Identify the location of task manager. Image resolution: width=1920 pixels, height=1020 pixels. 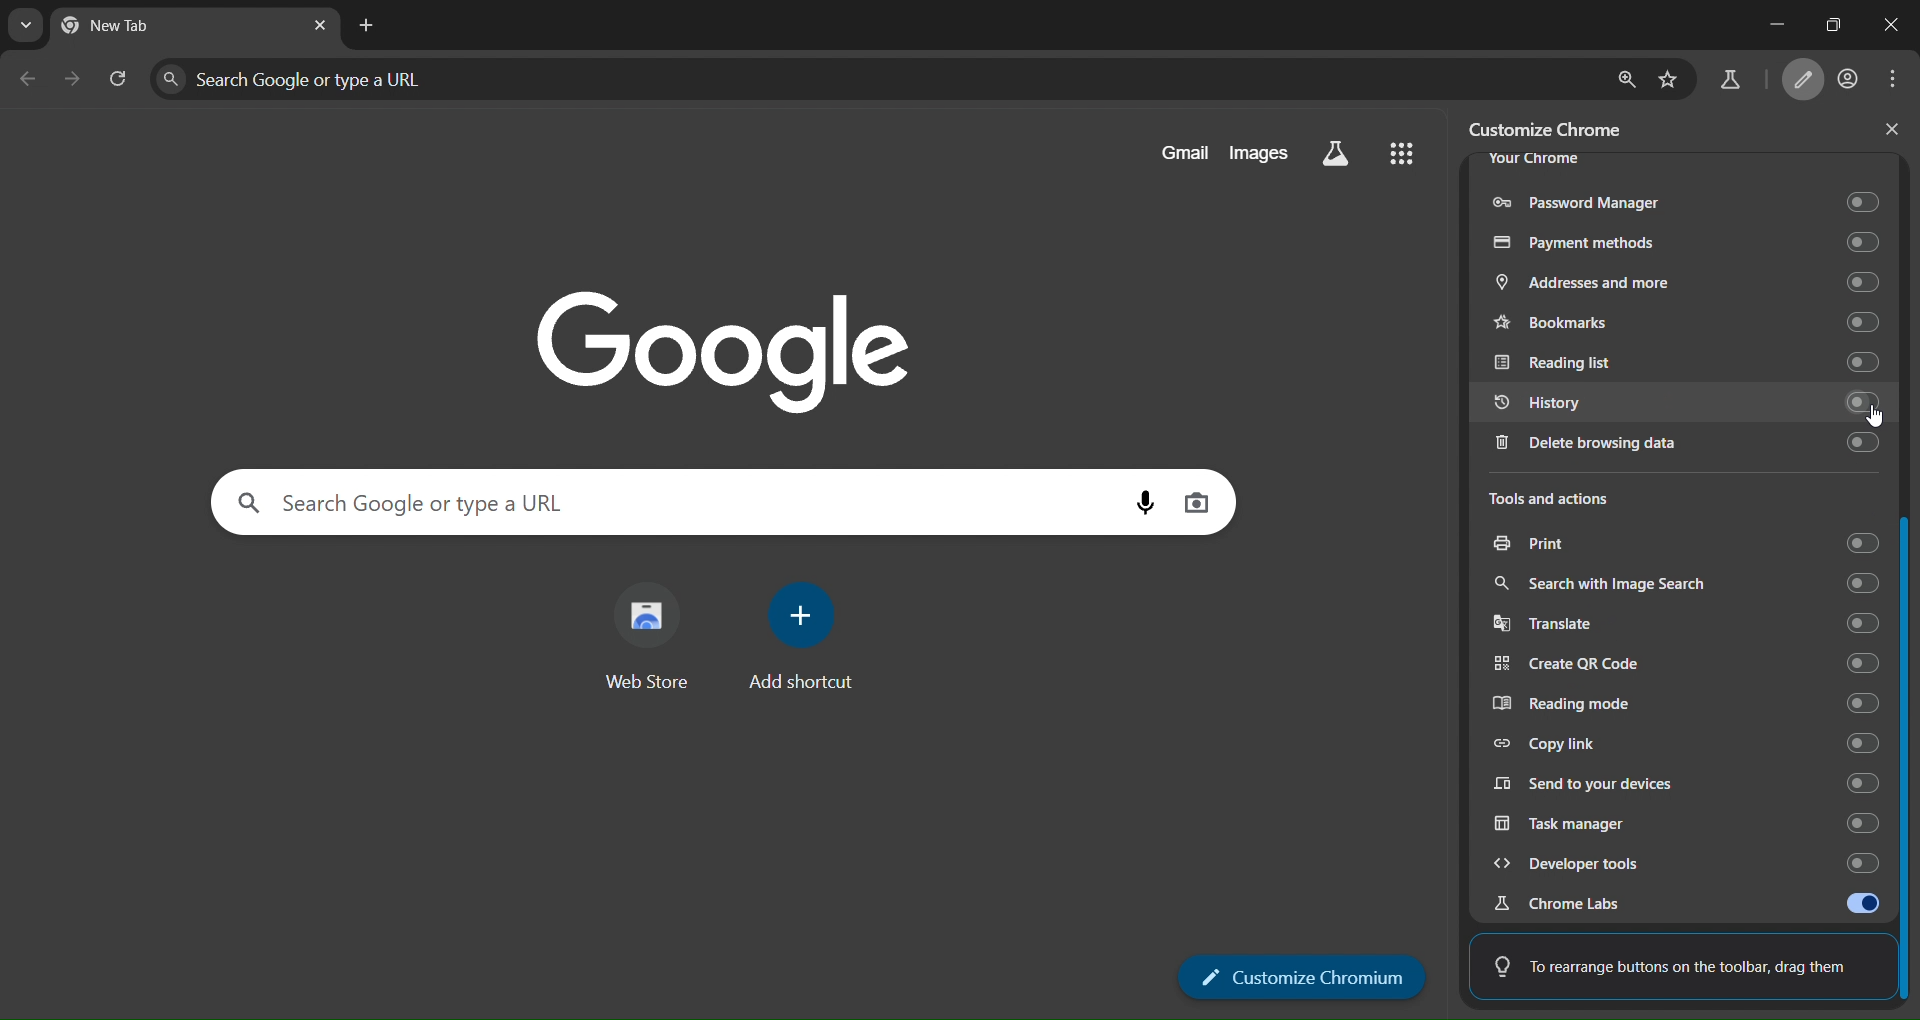
(1679, 822).